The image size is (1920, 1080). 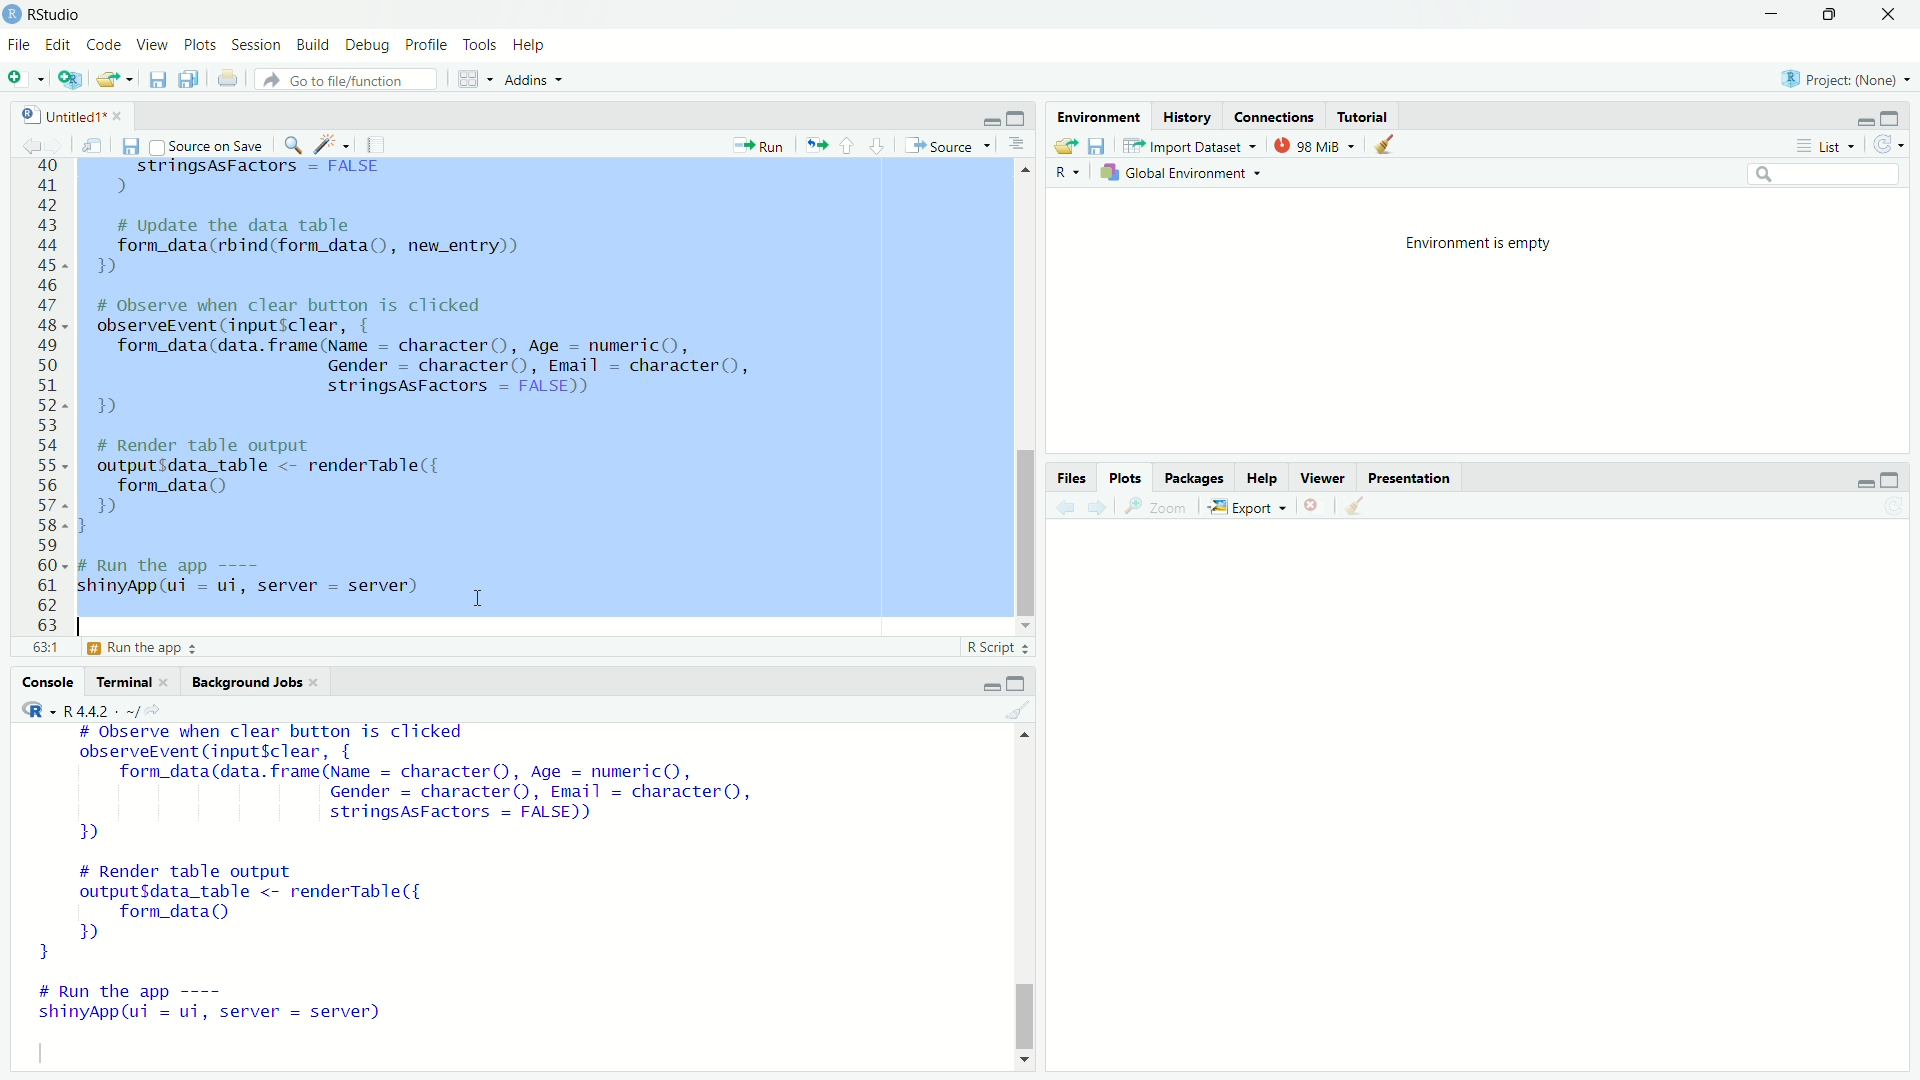 I want to click on go forward to the next source location, so click(x=58, y=143).